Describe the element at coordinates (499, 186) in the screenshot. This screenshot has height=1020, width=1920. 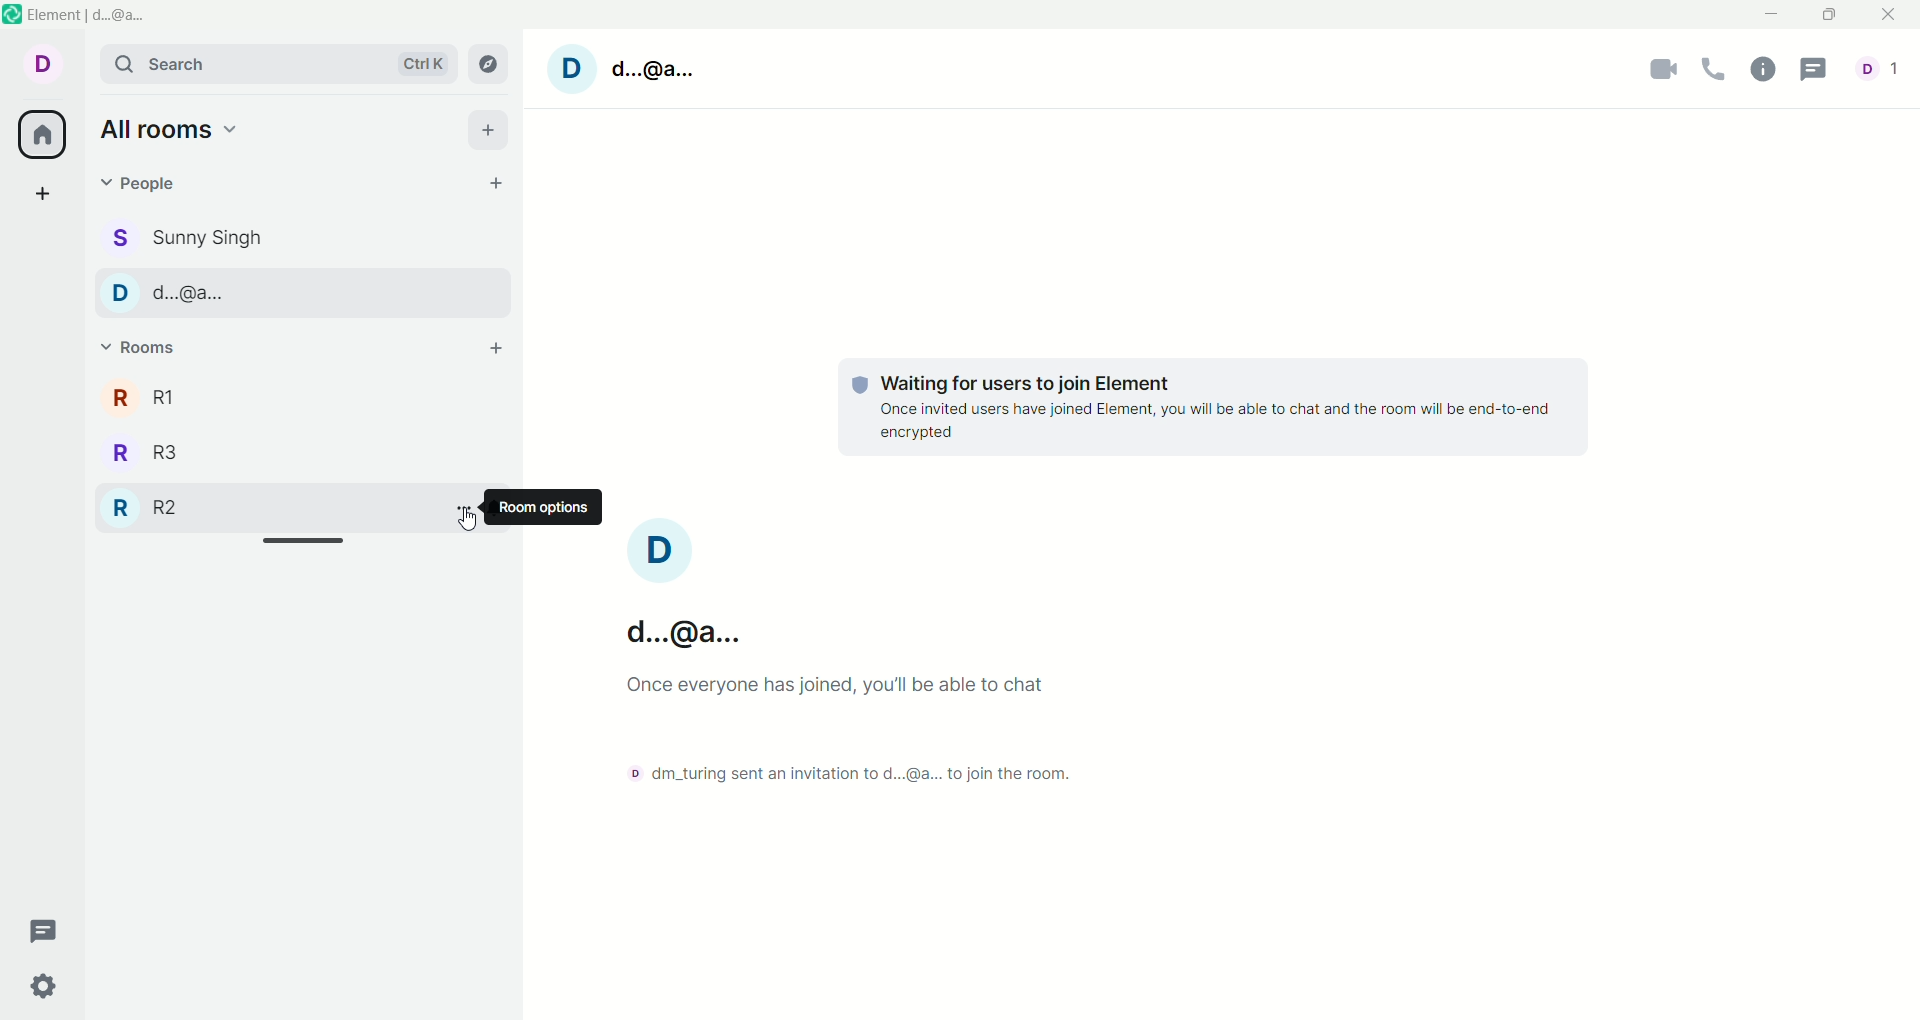
I see `start chat` at that location.